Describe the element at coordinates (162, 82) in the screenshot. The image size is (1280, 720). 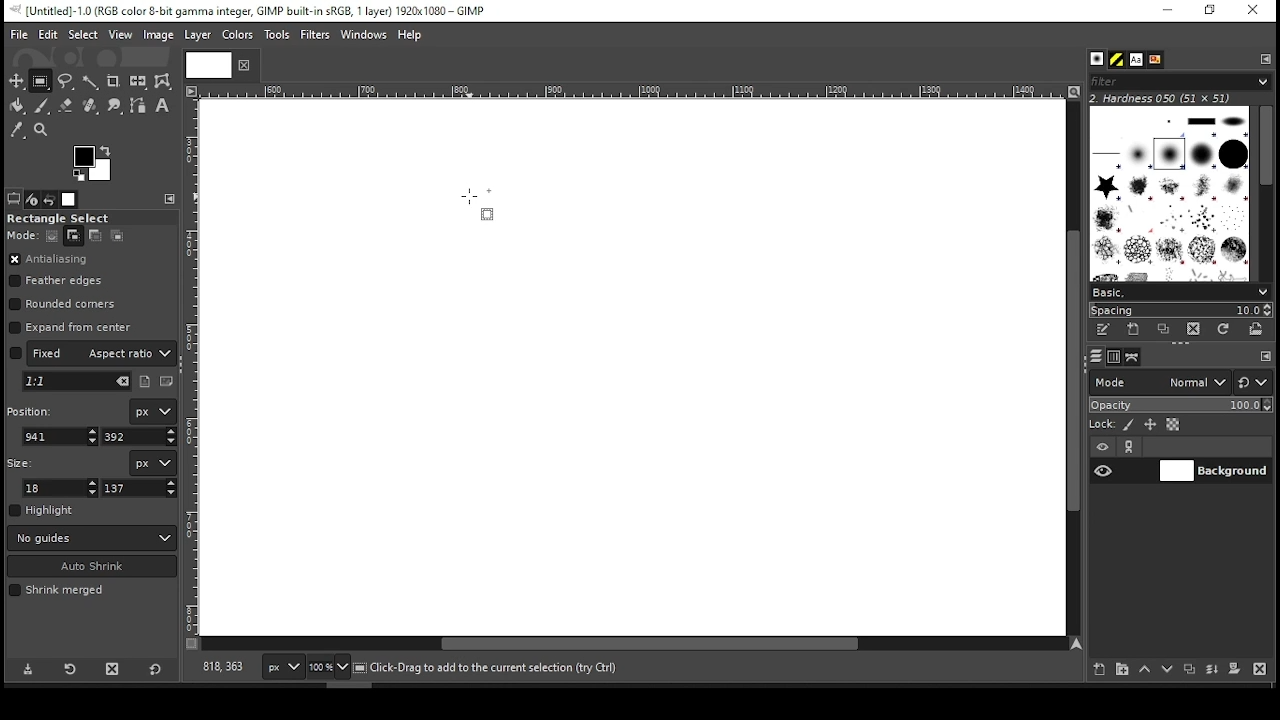
I see `warp transform tool` at that location.